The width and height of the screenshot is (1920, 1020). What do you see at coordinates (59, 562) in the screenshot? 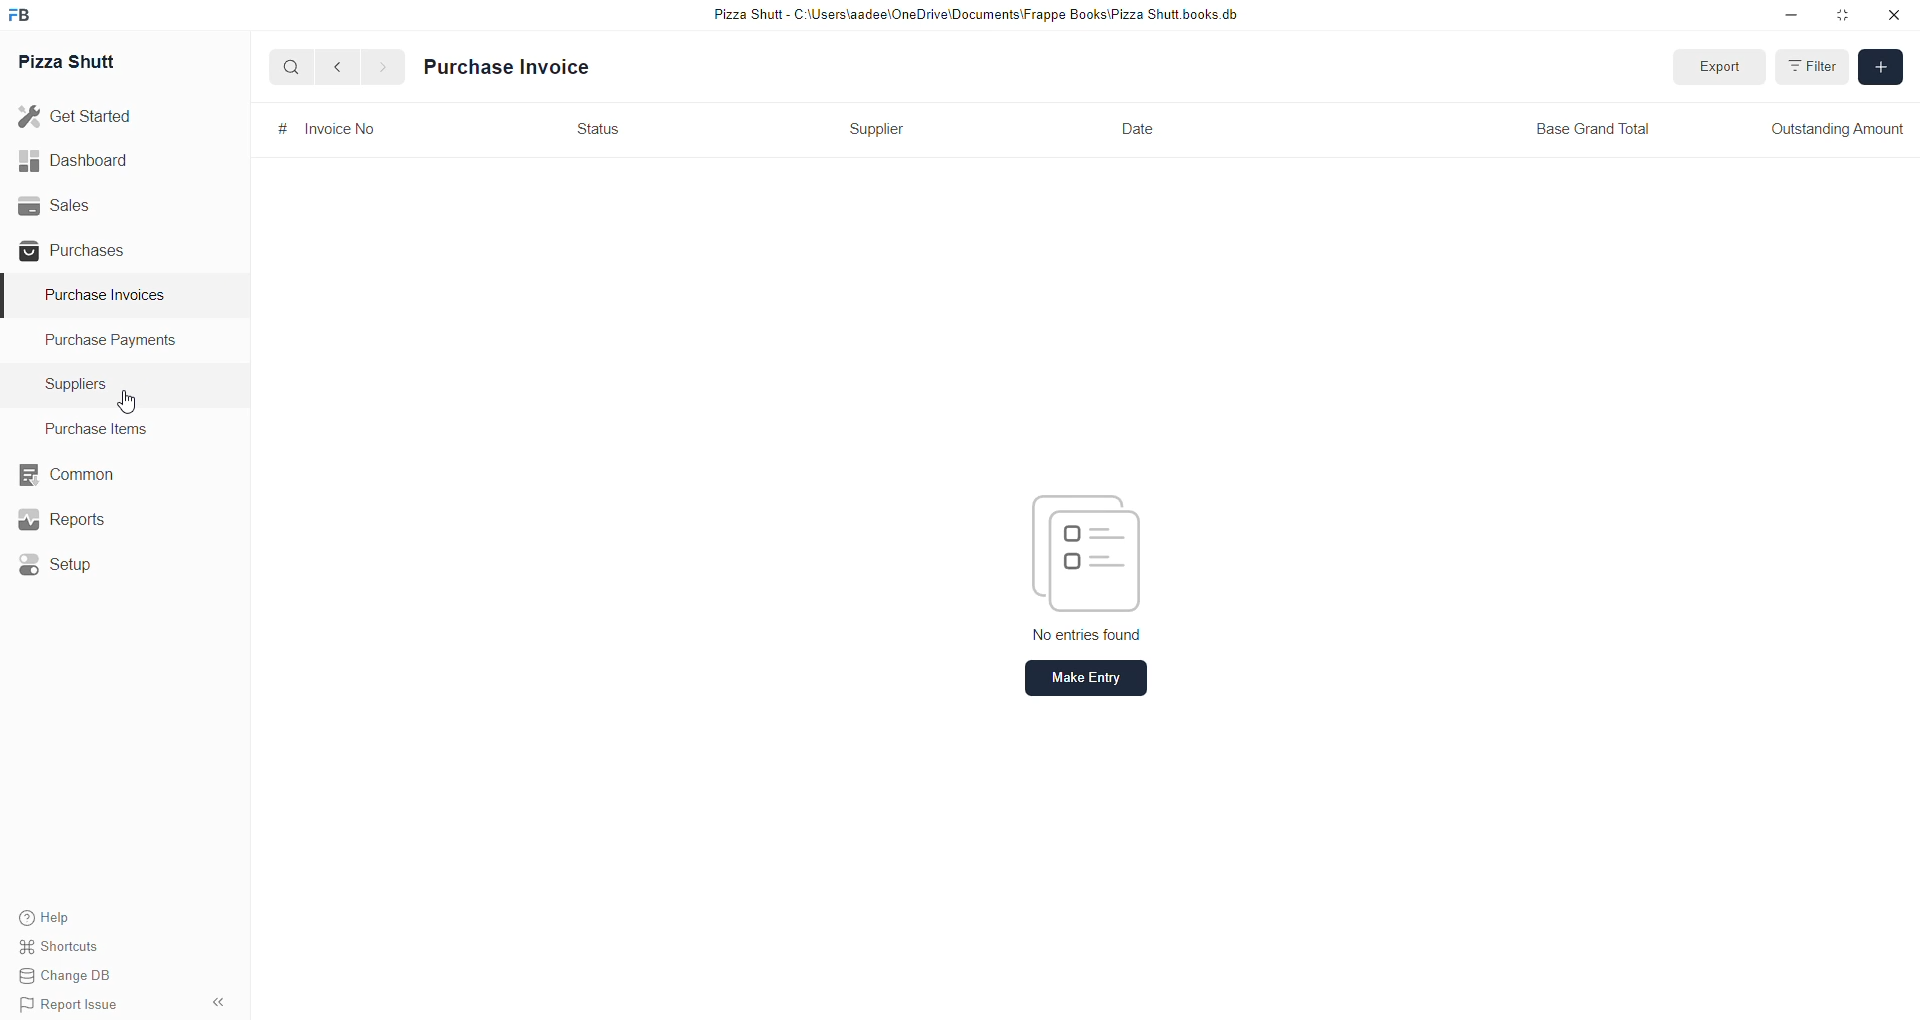
I see `Setup` at bounding box center [59, 562].